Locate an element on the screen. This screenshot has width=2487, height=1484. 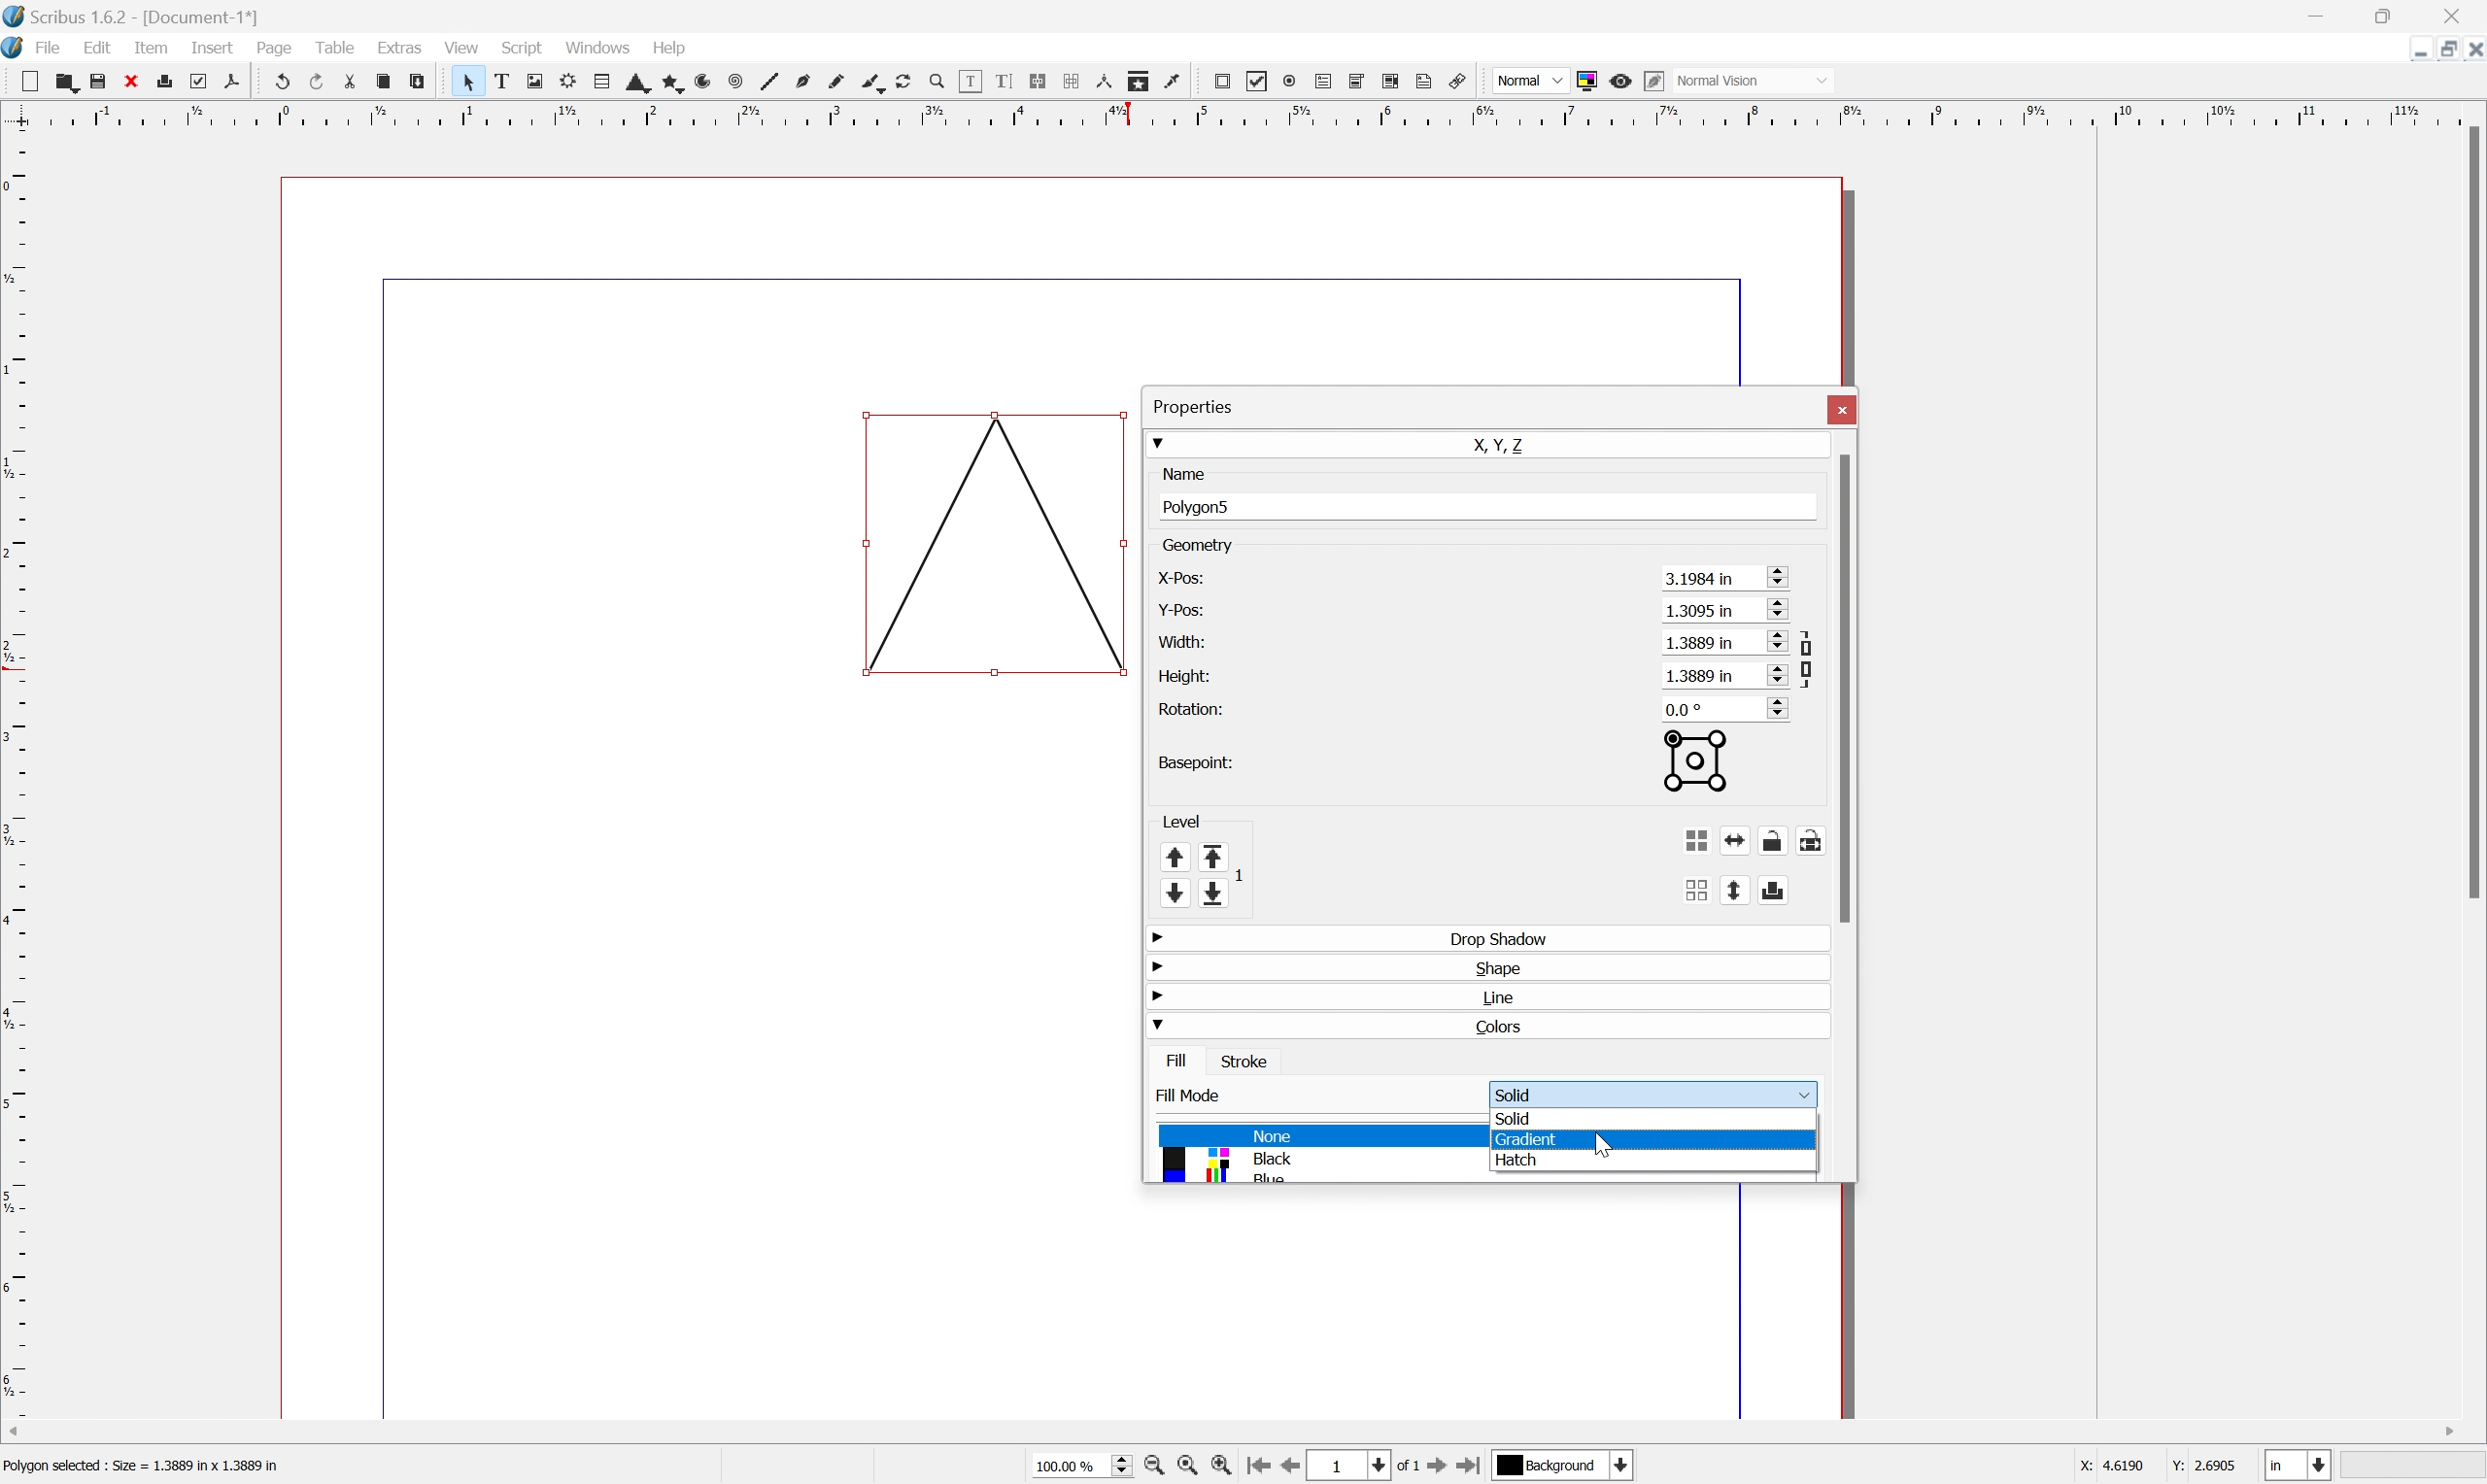
Line is located at coordinates (1508, 996).